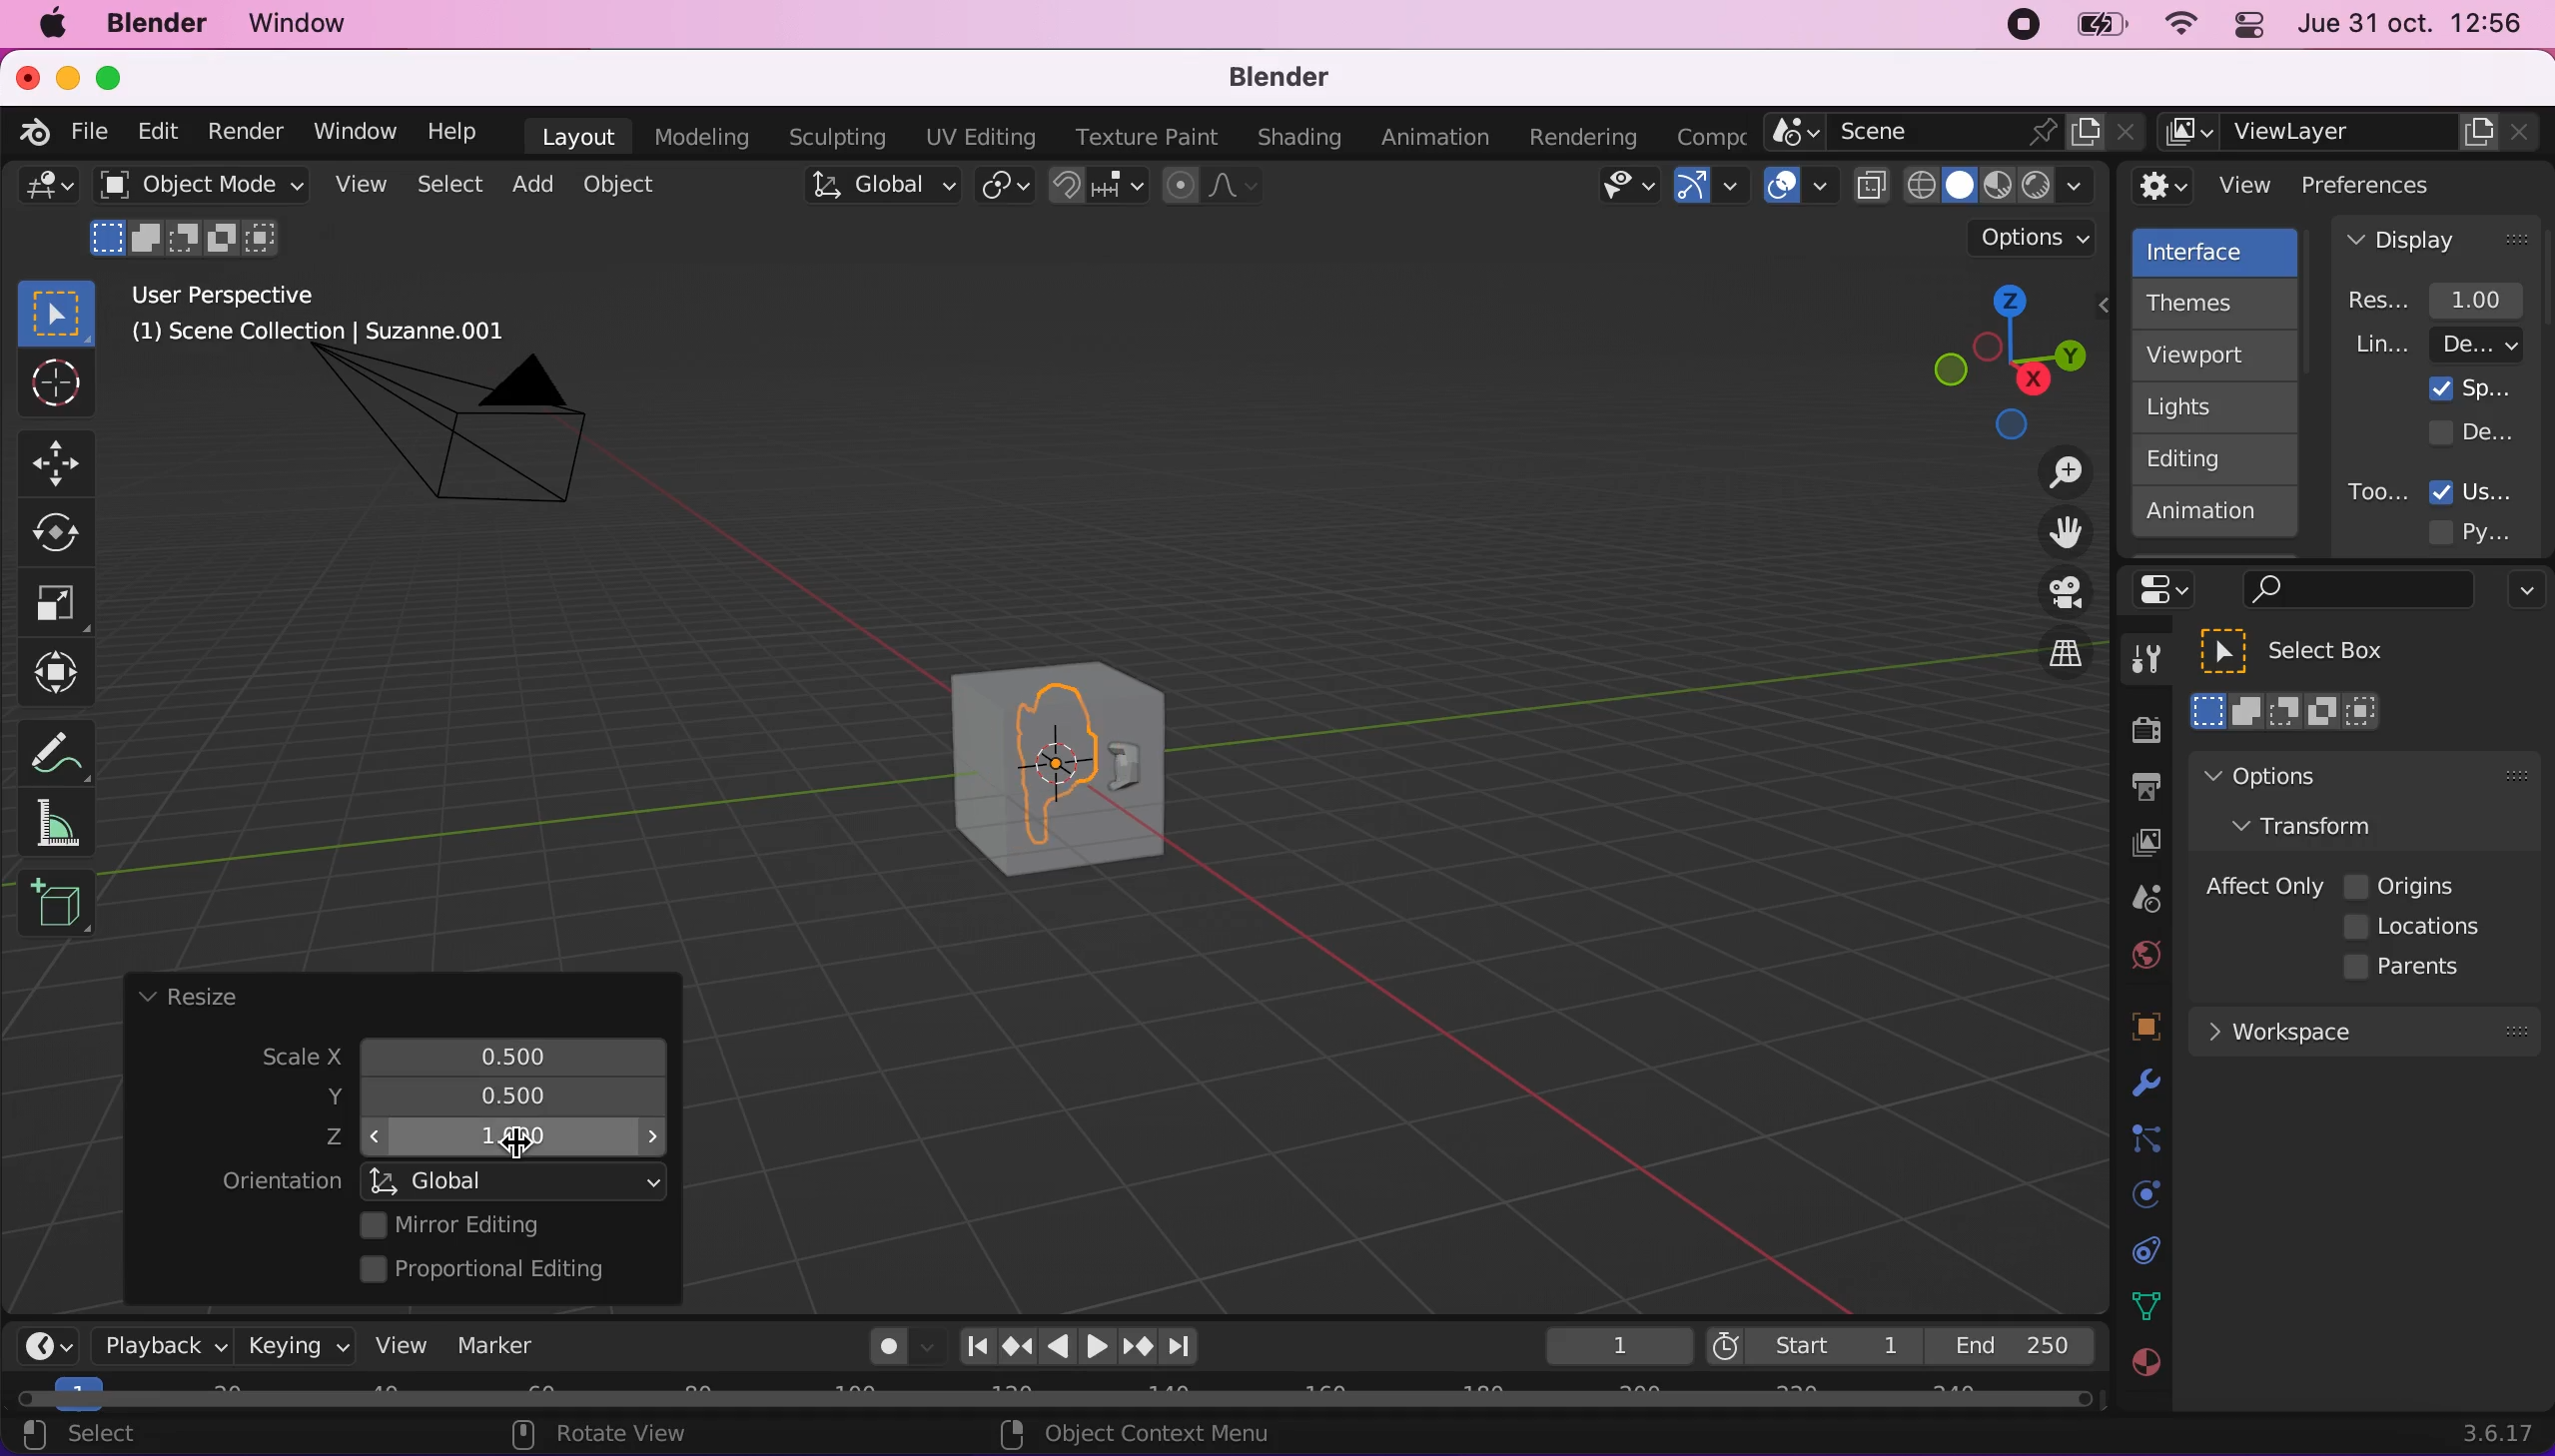 This screenshot has width=2555, height=1456. What do you see at coordinates (698, 138) in the screenshot?
I see `modeling` at bounding box center [698, 138].